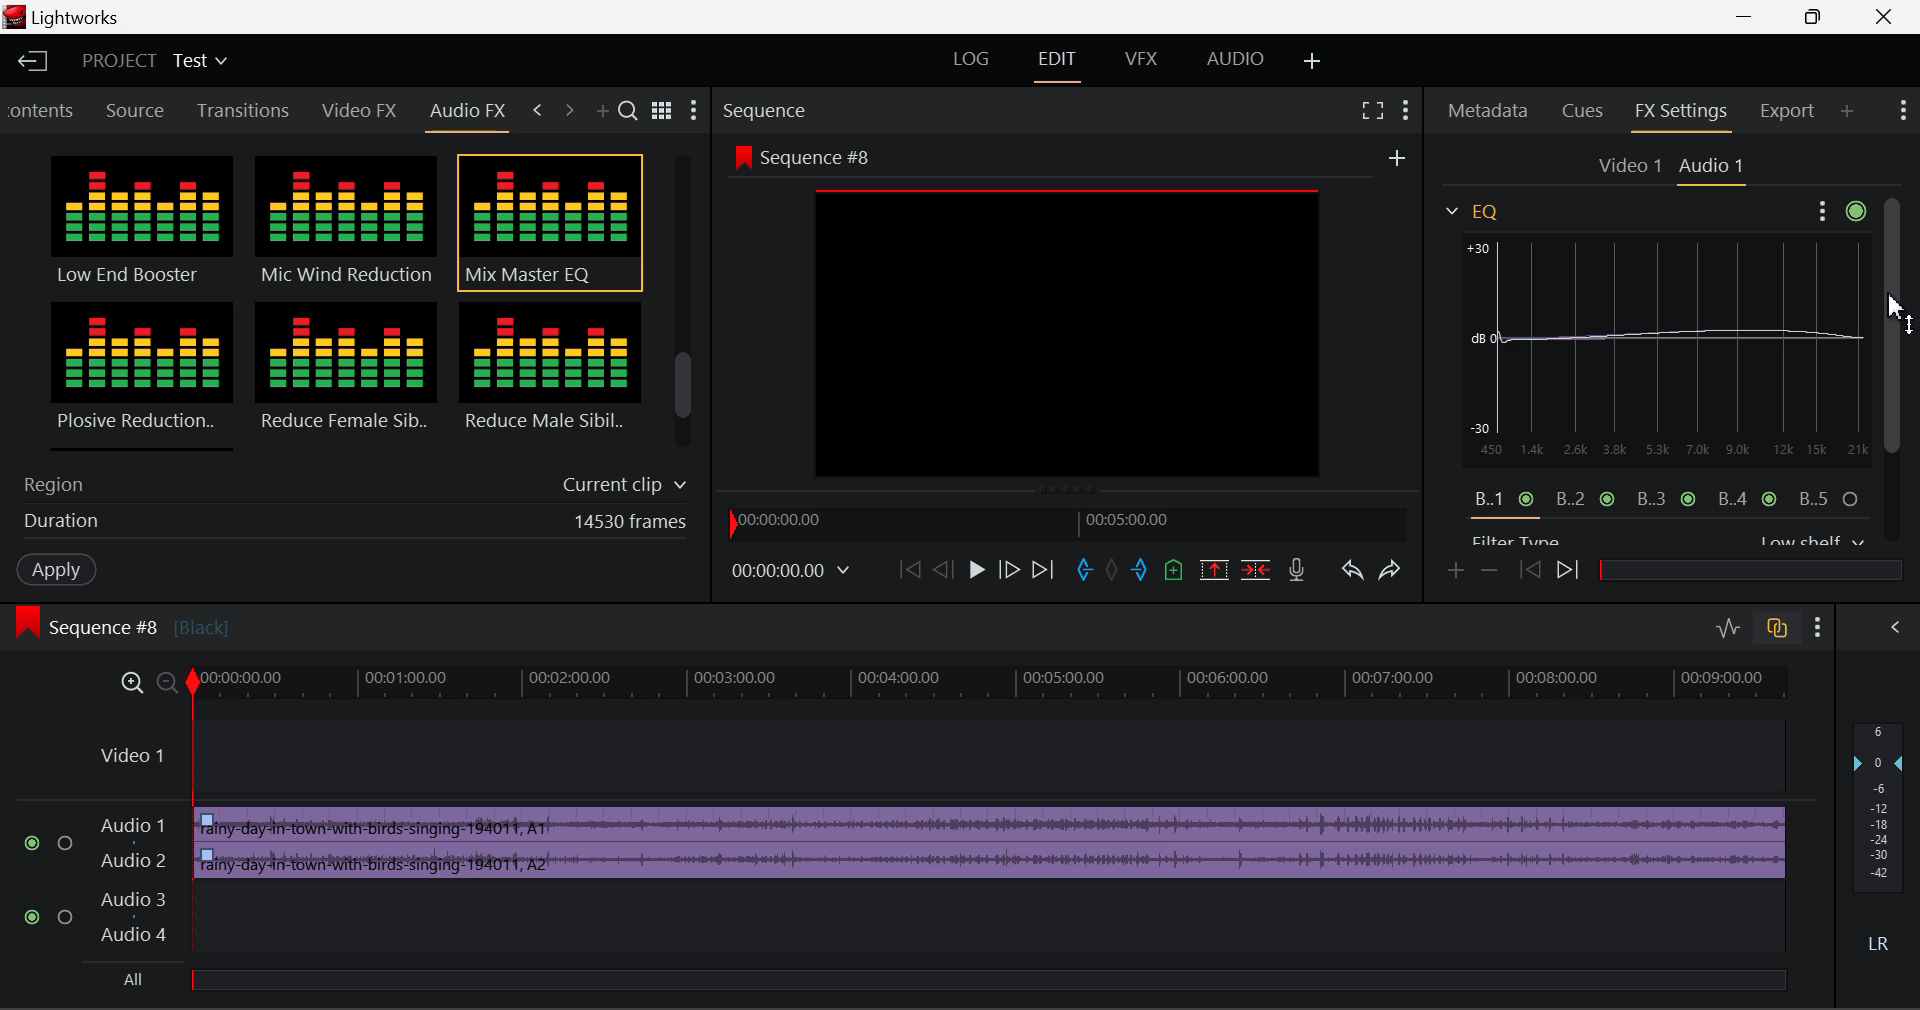 Image resolution: width=1920 pixels, height=1010 pixels. I want to click on Toggle between title and list view, so click(665, 108).